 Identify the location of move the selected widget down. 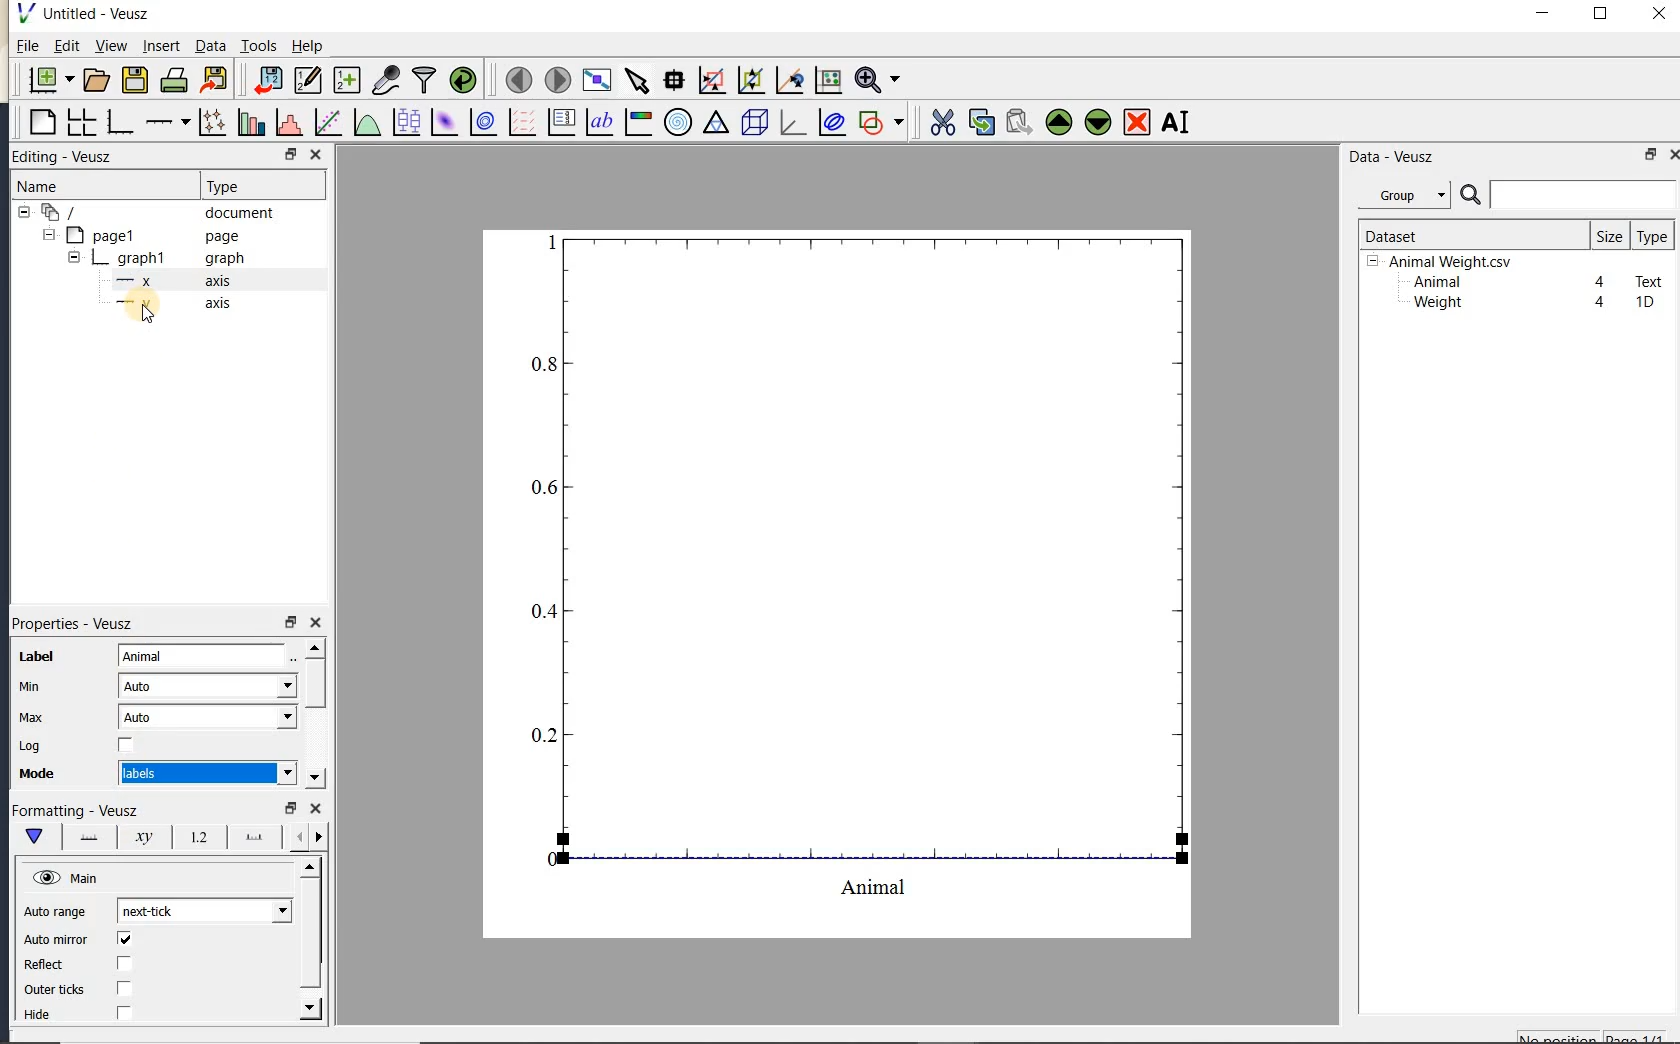
(1098, 122).